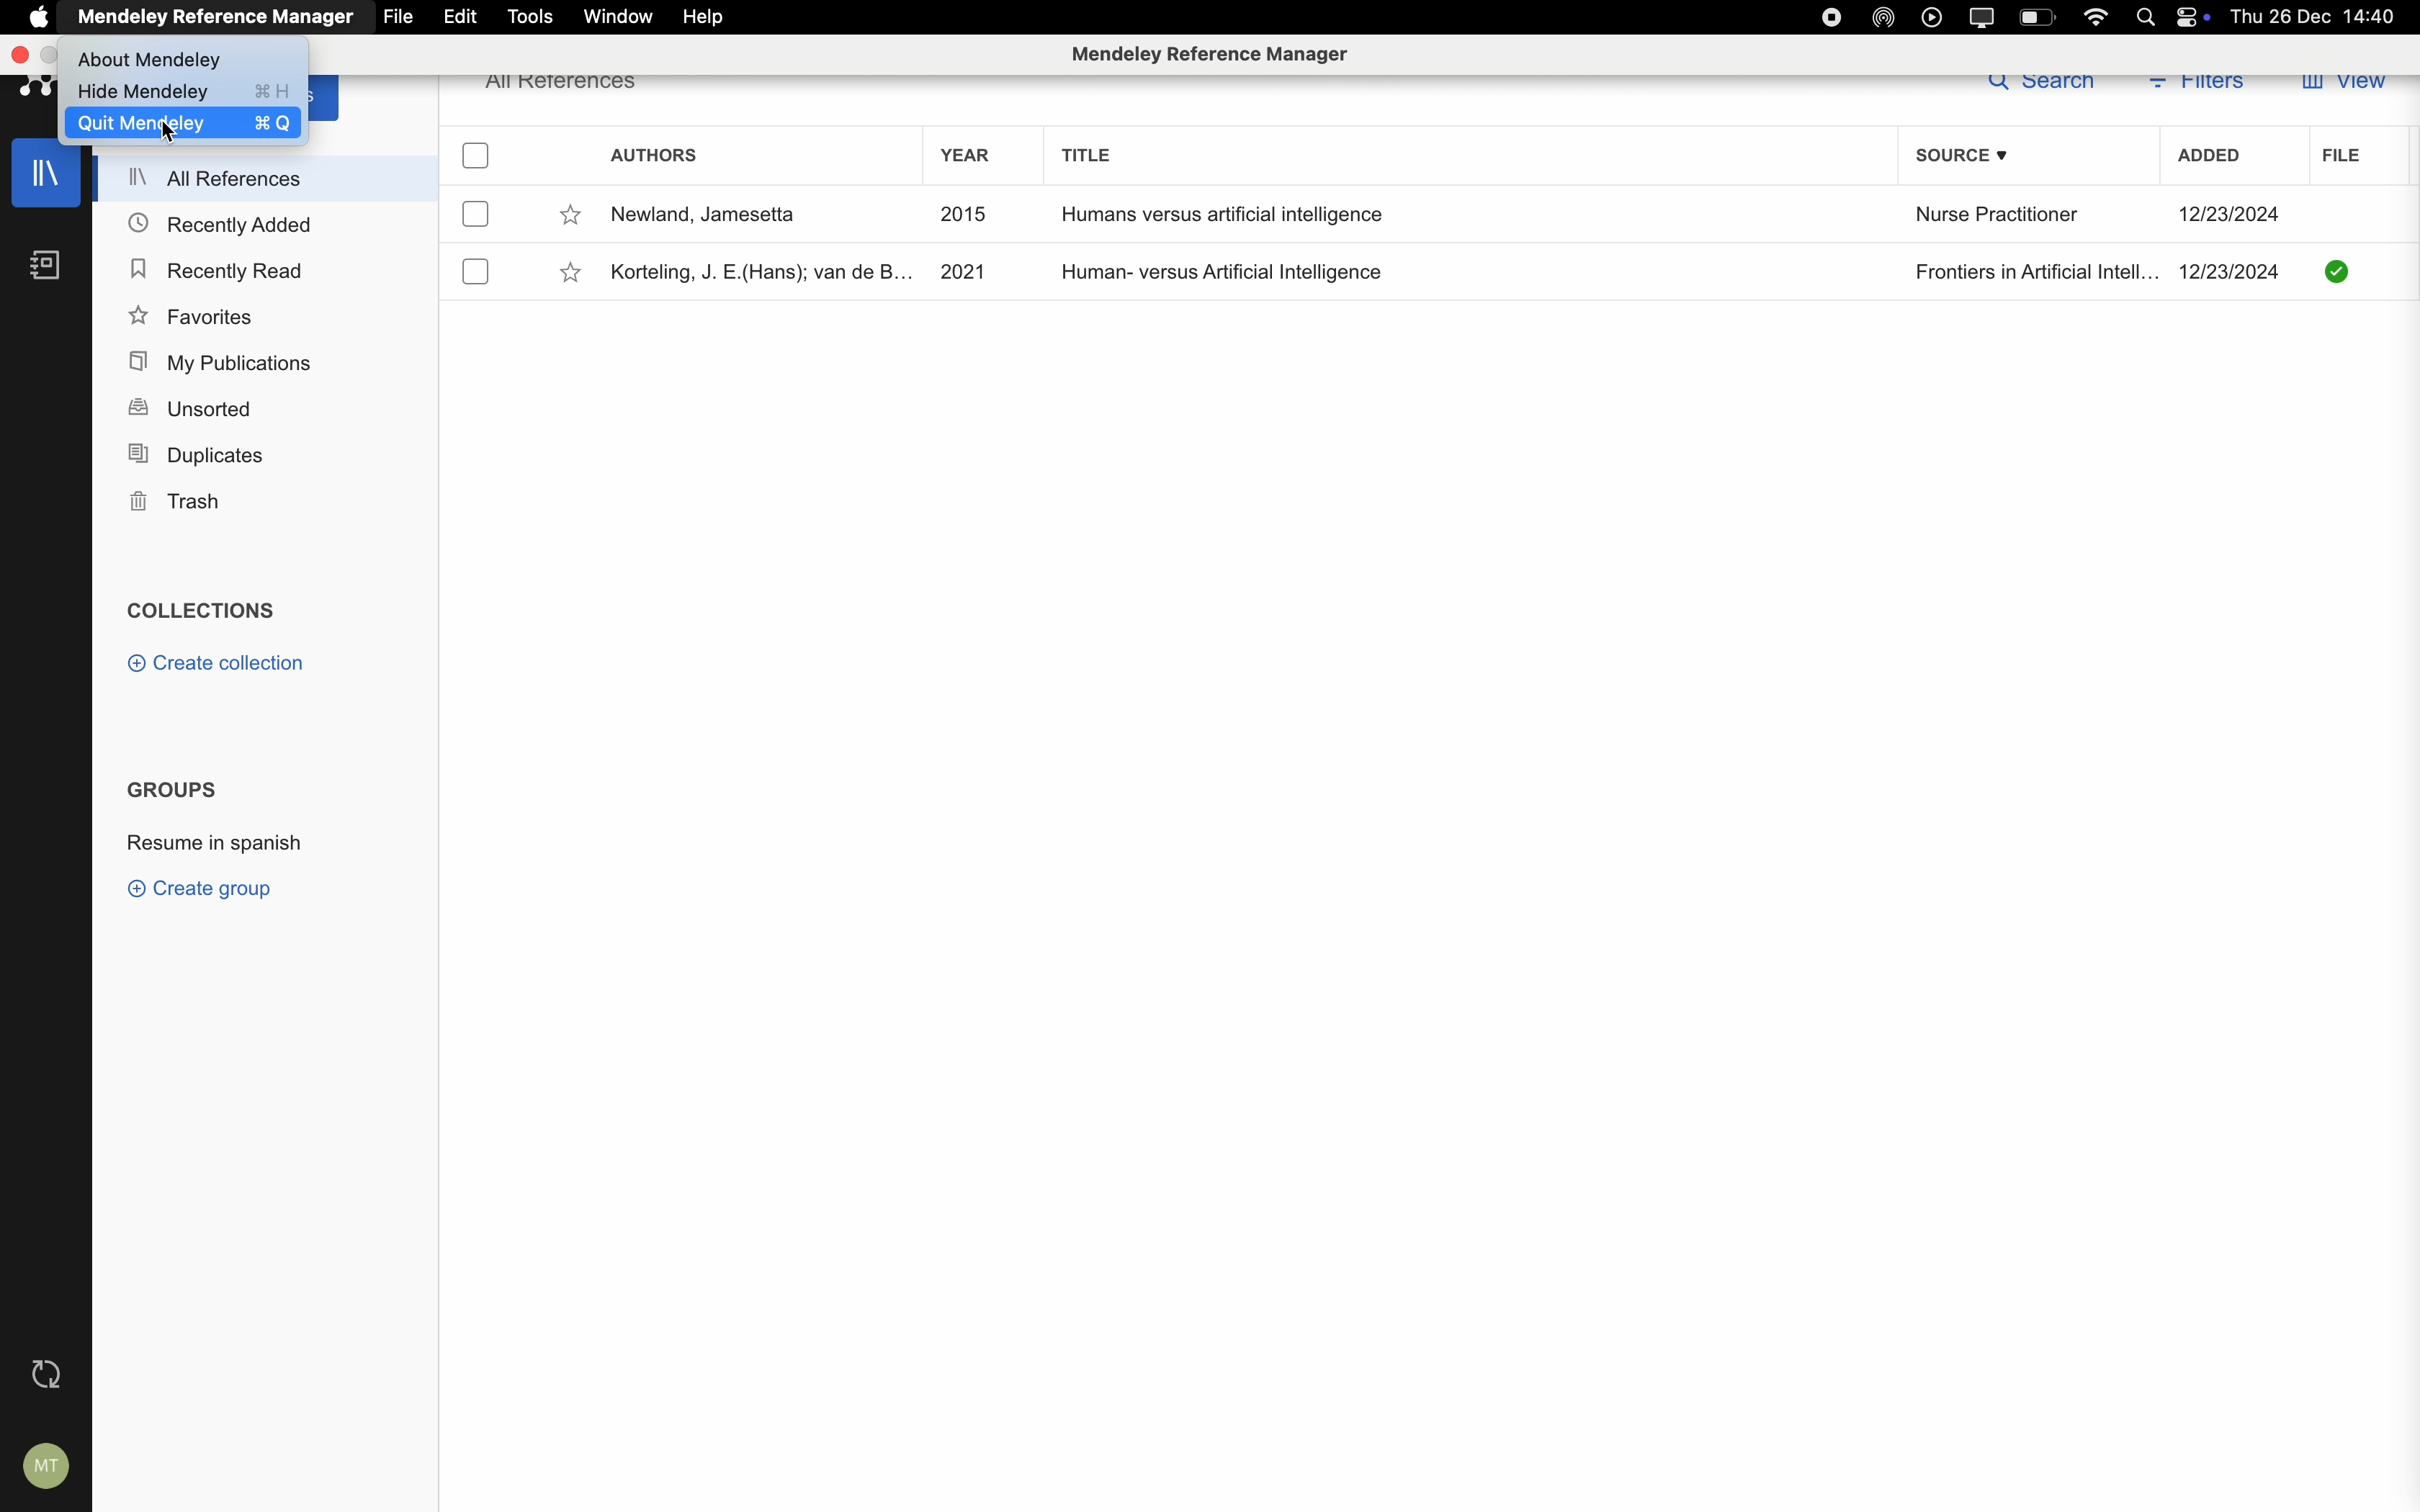  I want to click on screen, so click(1986, 16).